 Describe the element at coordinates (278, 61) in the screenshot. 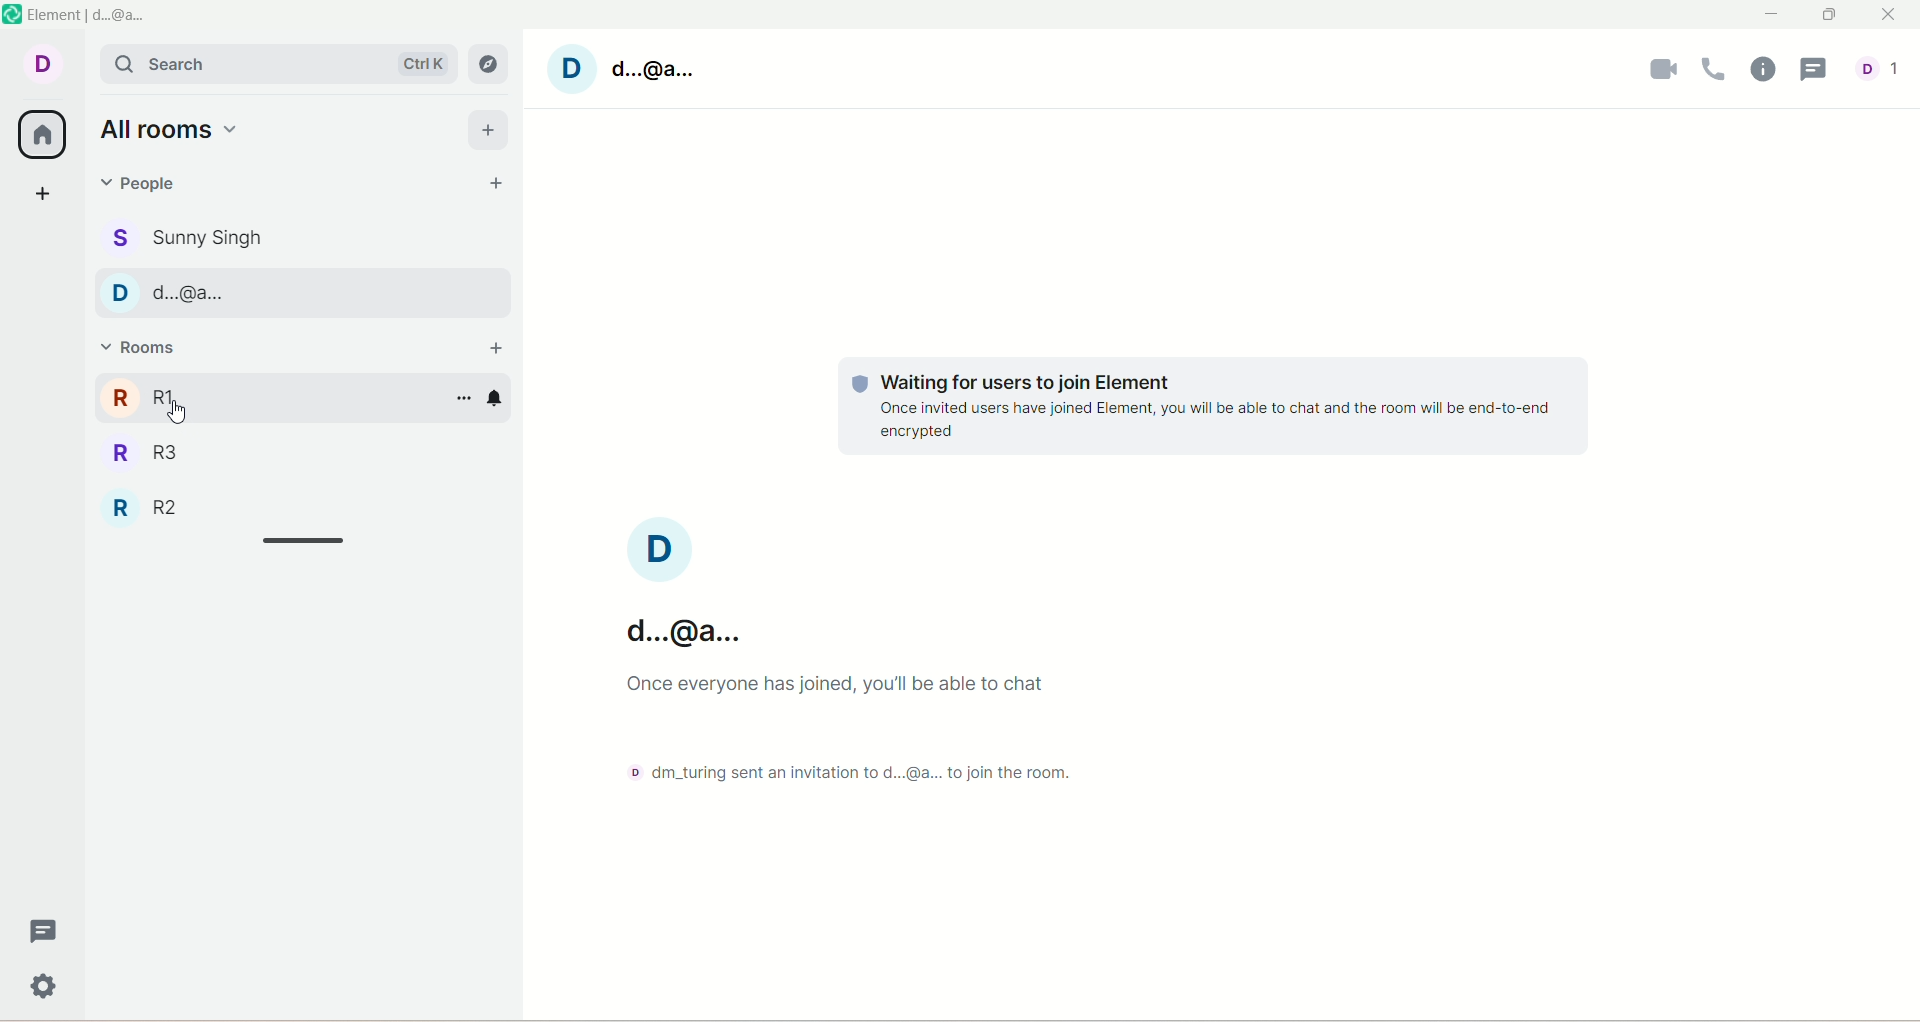

I see `search` at that location.